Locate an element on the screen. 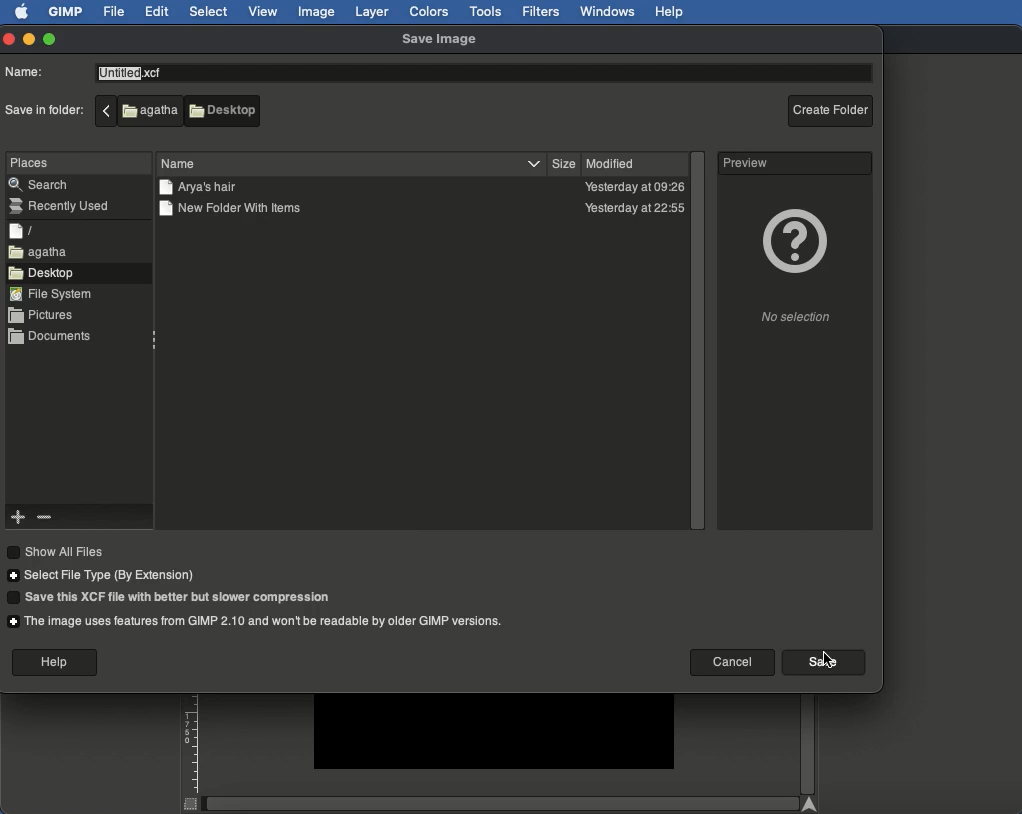  Scroll is located at coordinates (697, 341).